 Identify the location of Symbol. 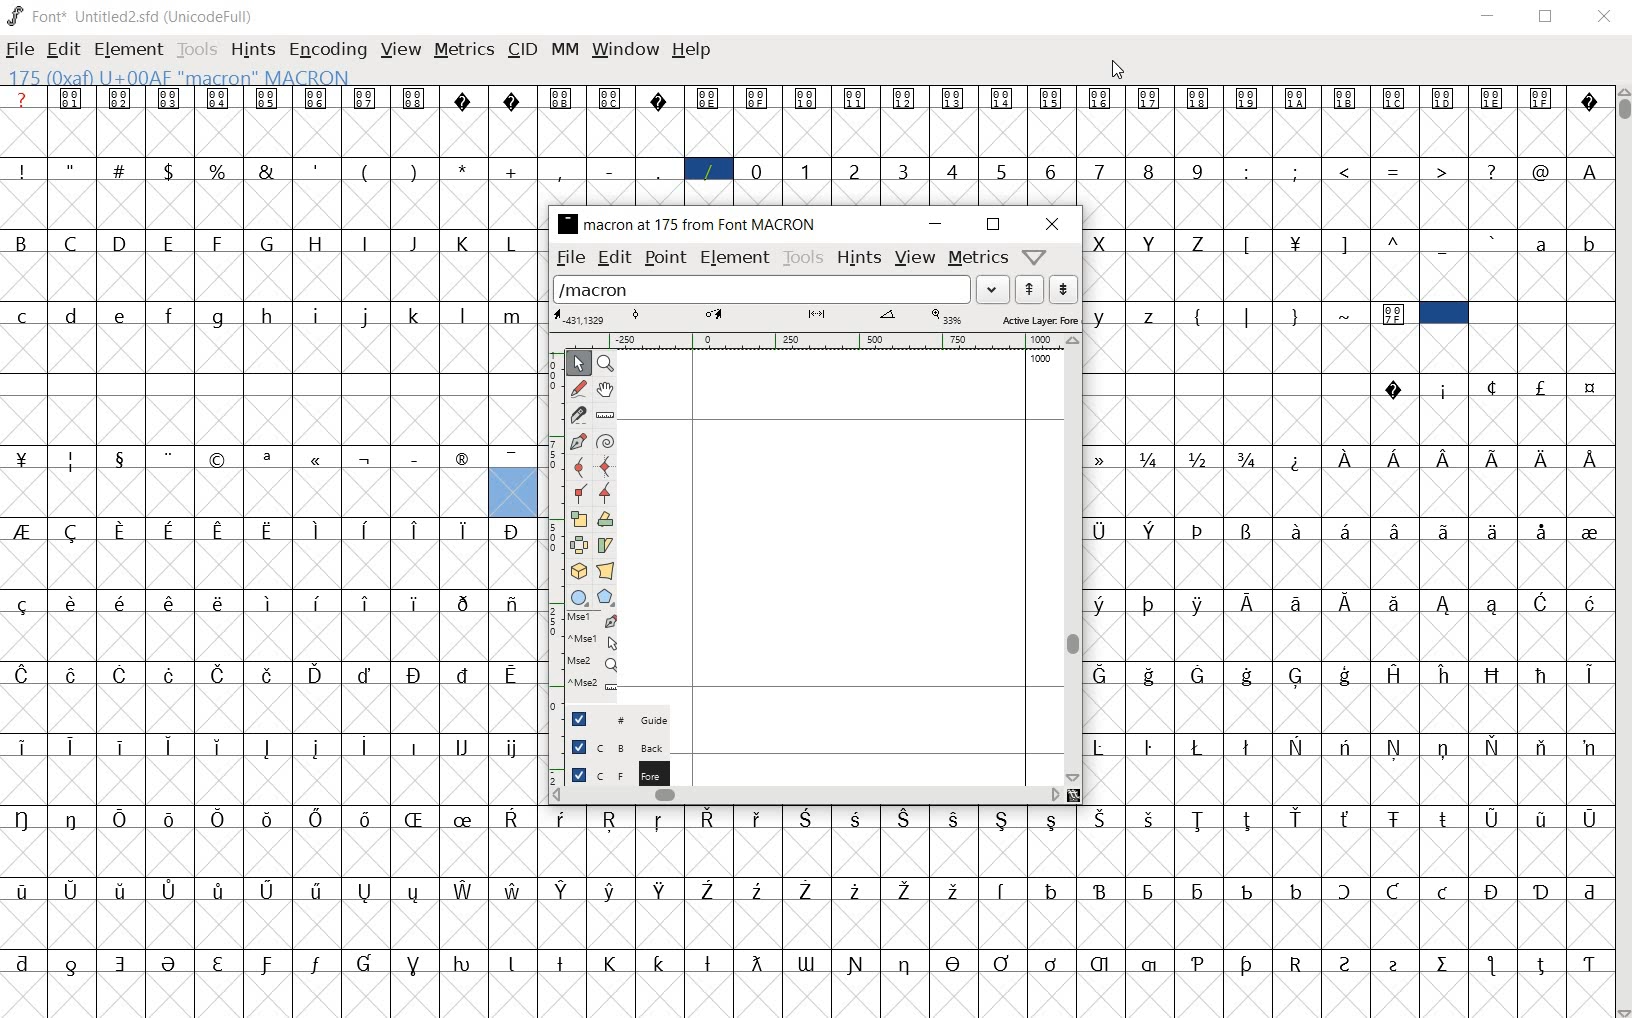
(464, 602).